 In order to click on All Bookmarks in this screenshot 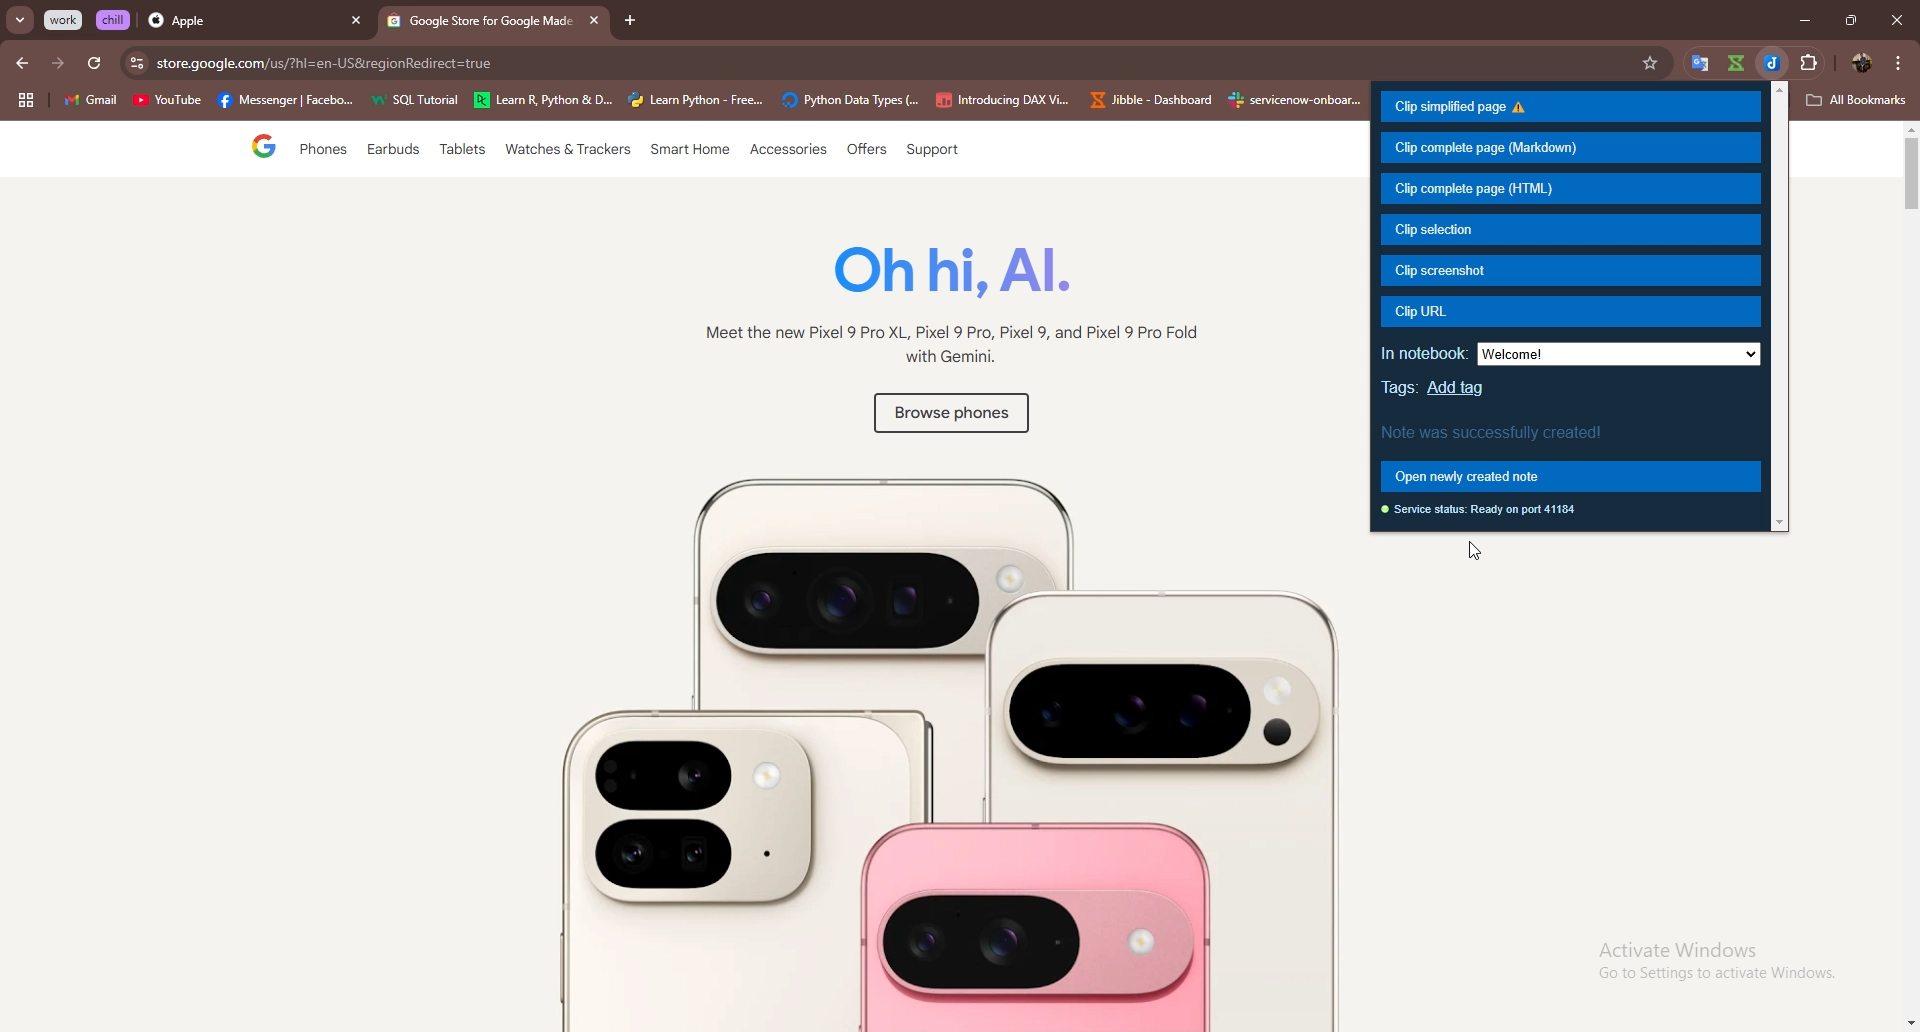, I will do `click(1858, 100)`.